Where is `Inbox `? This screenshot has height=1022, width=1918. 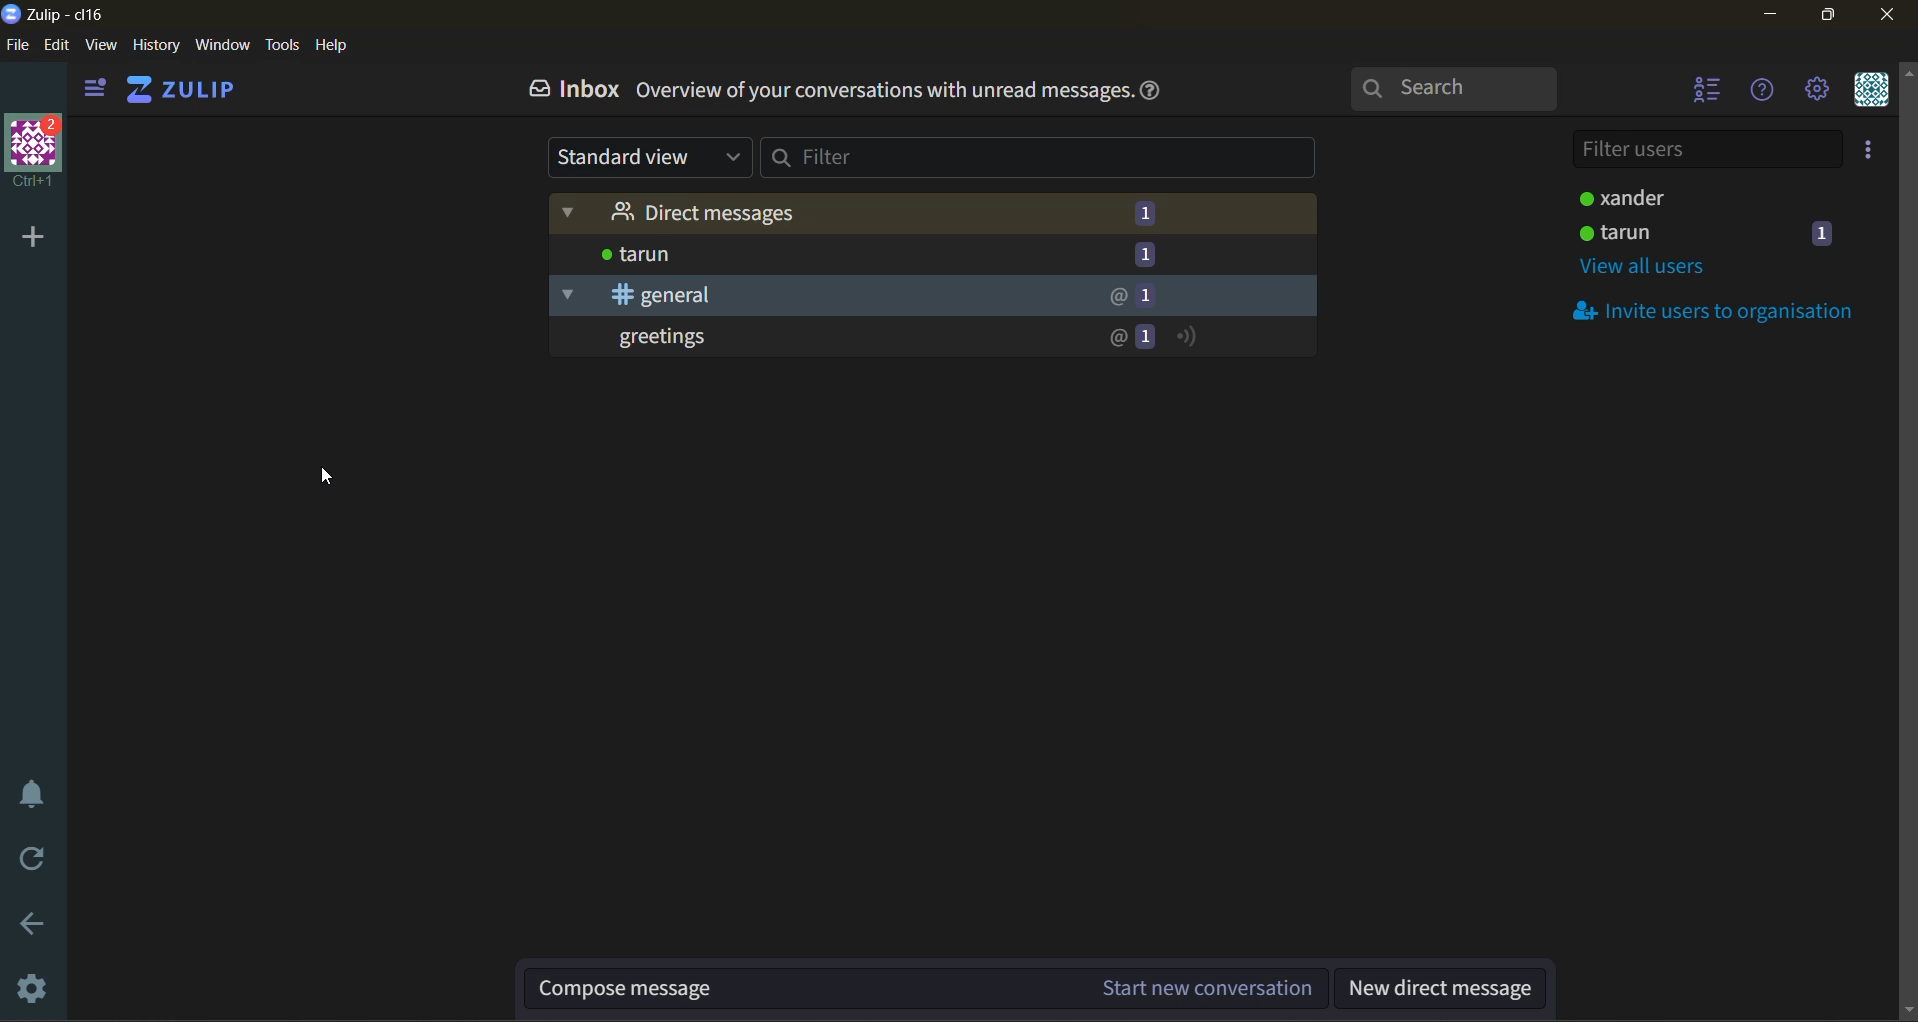 Inbox  is located at coordinates (571, 89).